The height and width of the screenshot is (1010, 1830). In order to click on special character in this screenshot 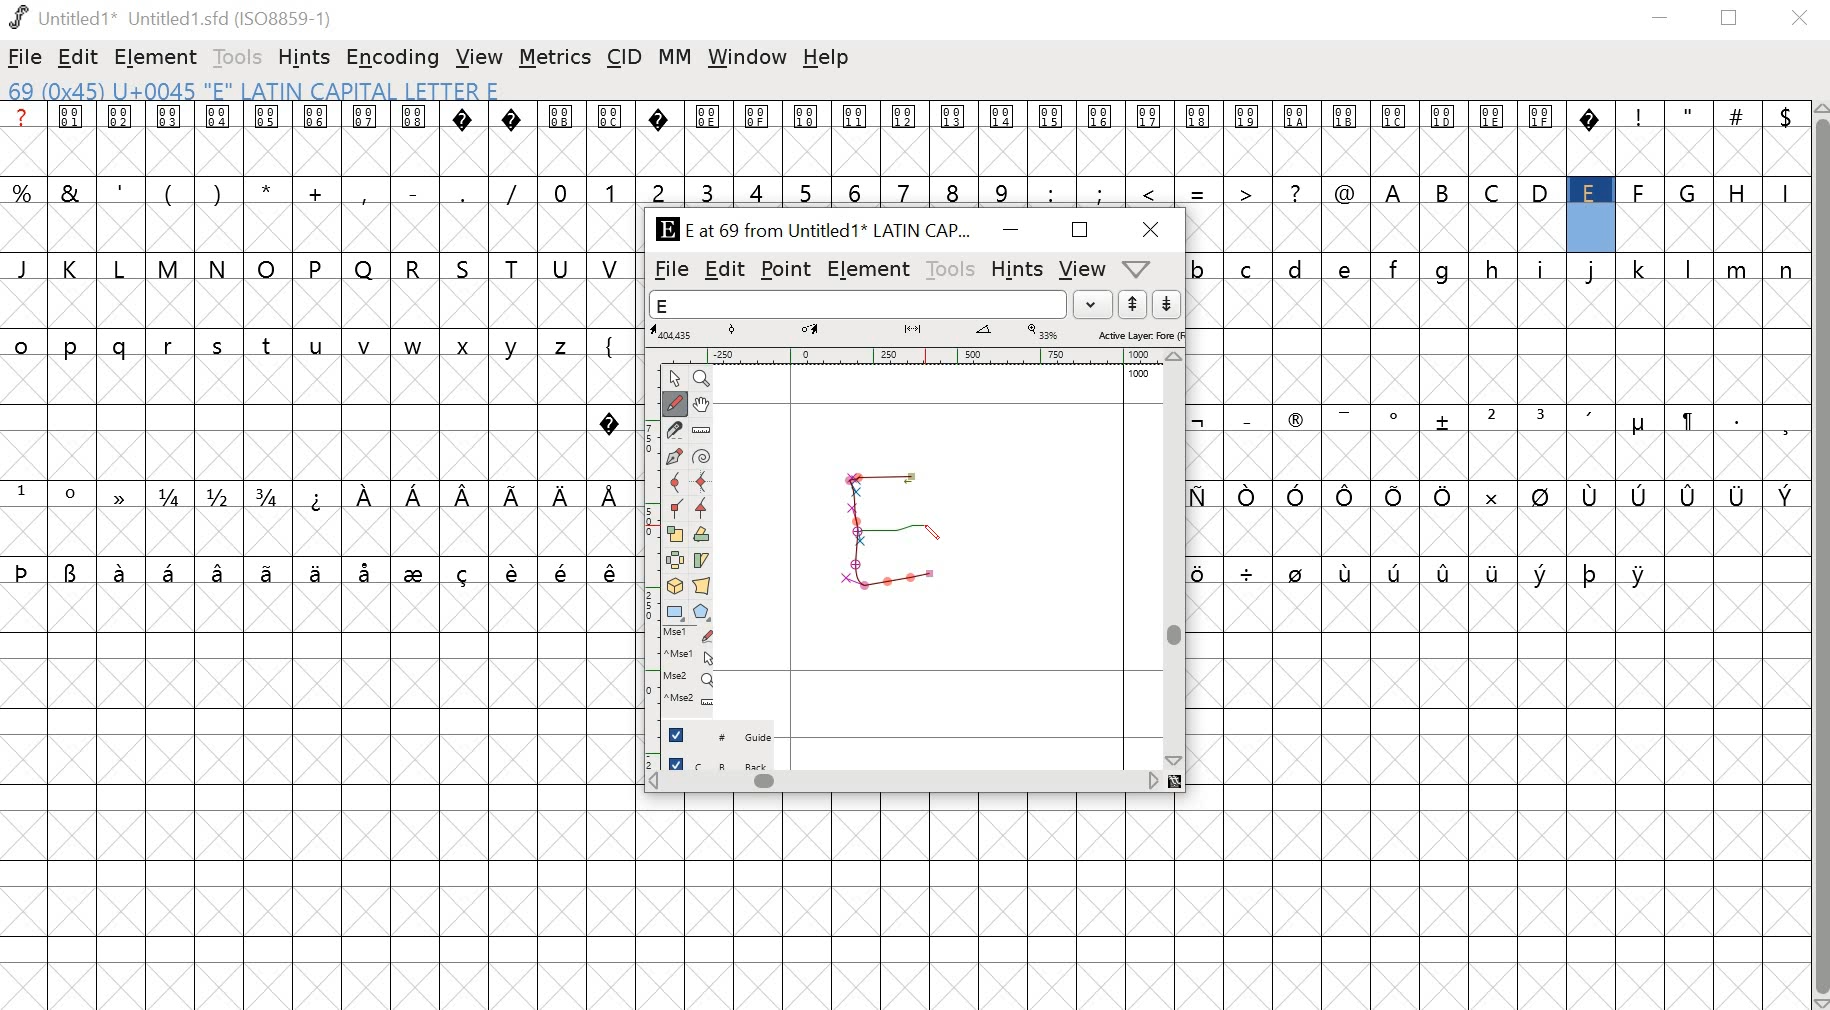, I will do `click(613, 423)`.